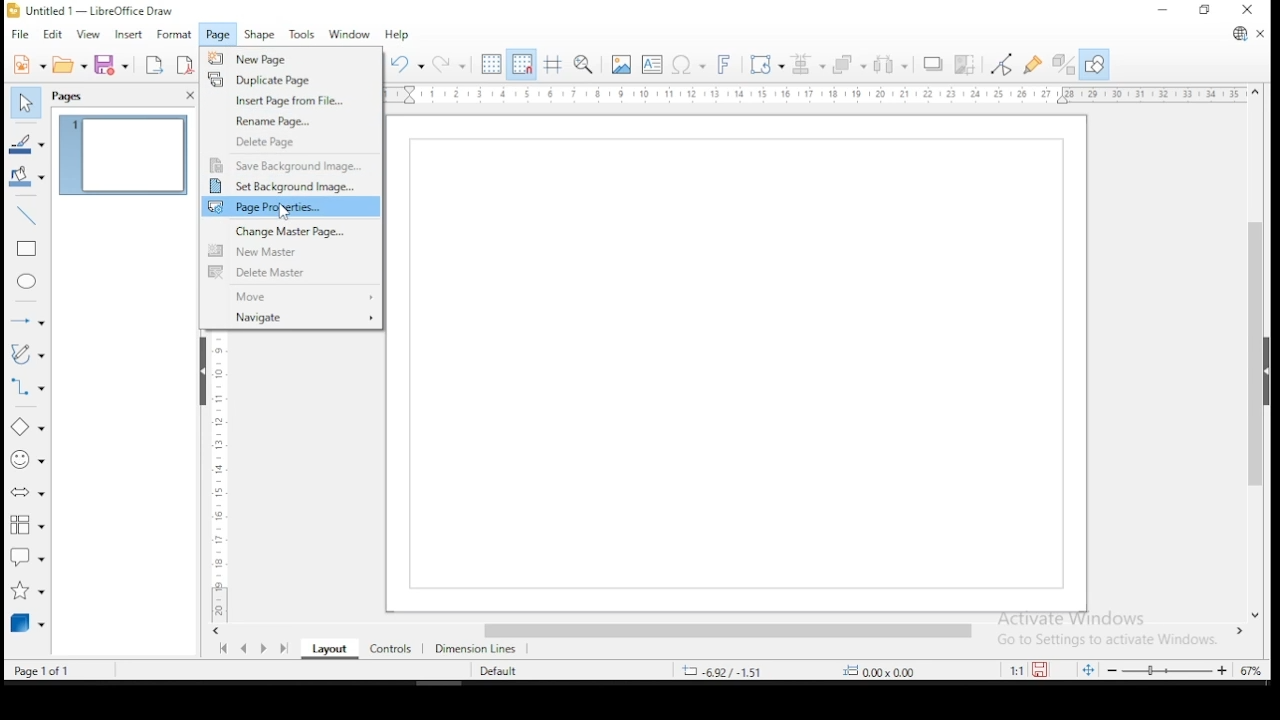  What do you see at coordinates (1260, 34) in the screenshot?
I see `close document` at bounding box center [1260, 34].